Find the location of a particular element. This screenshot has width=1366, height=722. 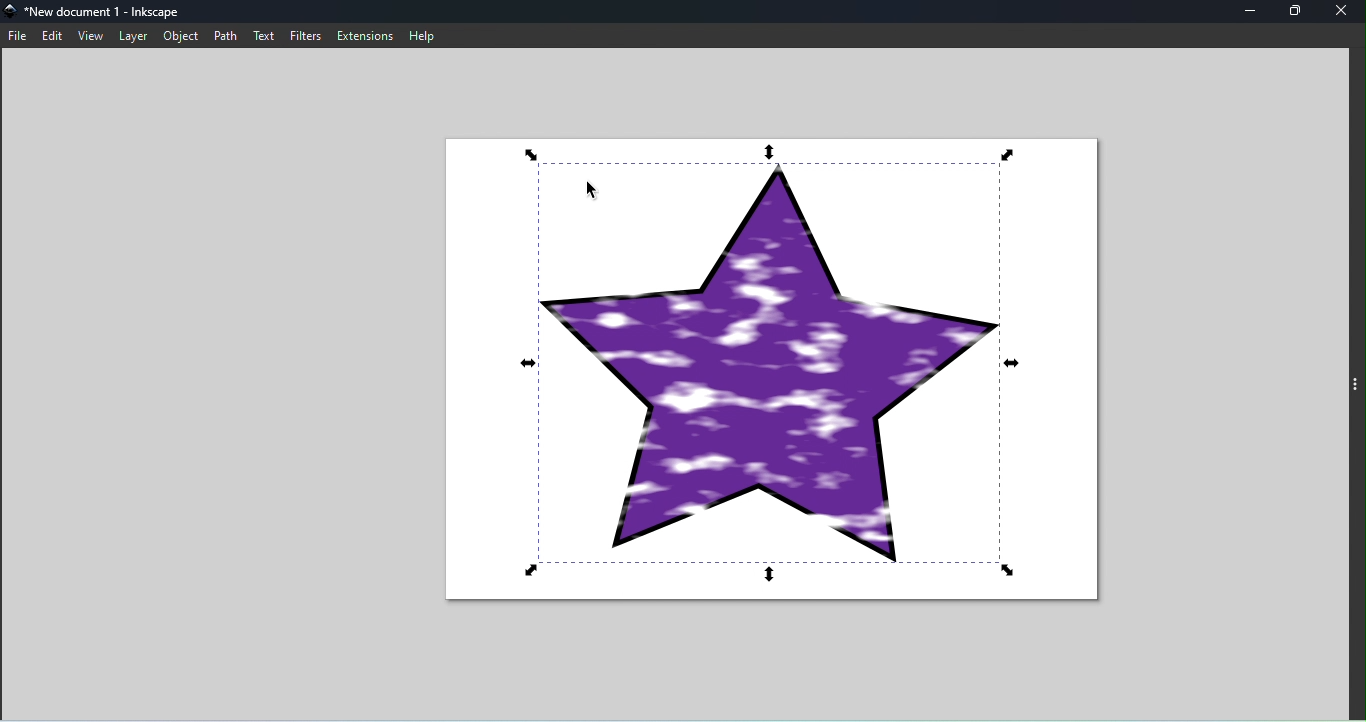

extensions is located at coordinates (364, 34).